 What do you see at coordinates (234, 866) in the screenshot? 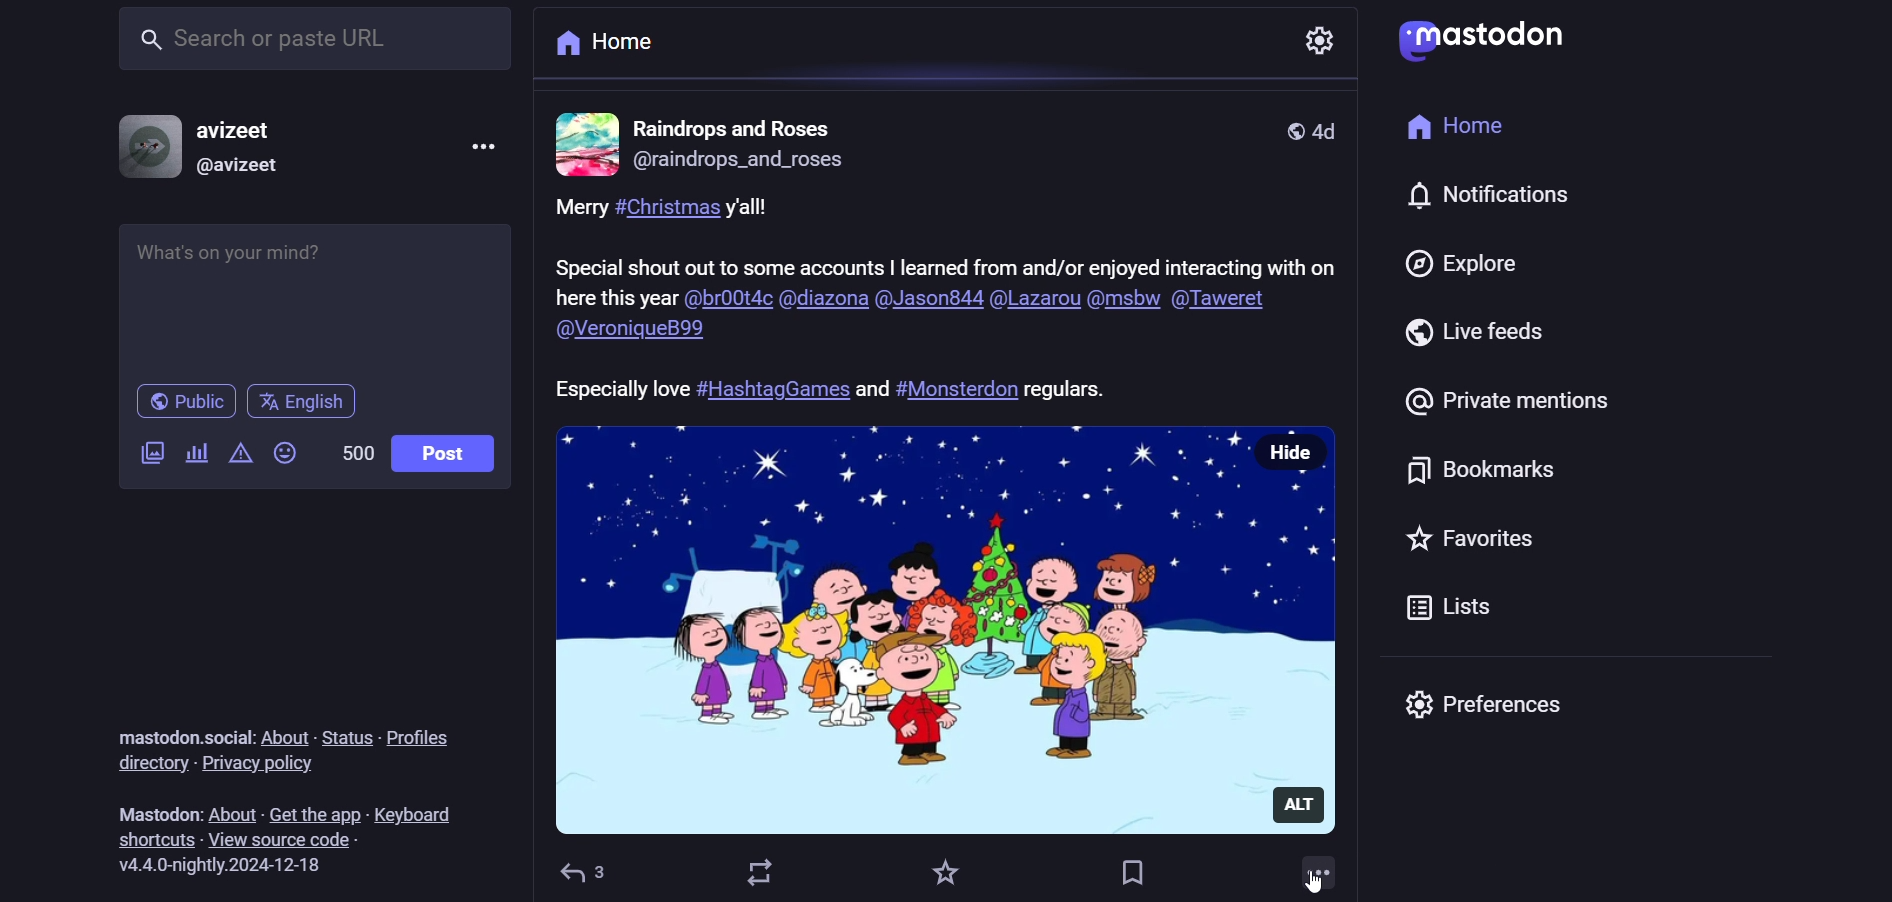
I see `version` at bounding box center [234, 866].